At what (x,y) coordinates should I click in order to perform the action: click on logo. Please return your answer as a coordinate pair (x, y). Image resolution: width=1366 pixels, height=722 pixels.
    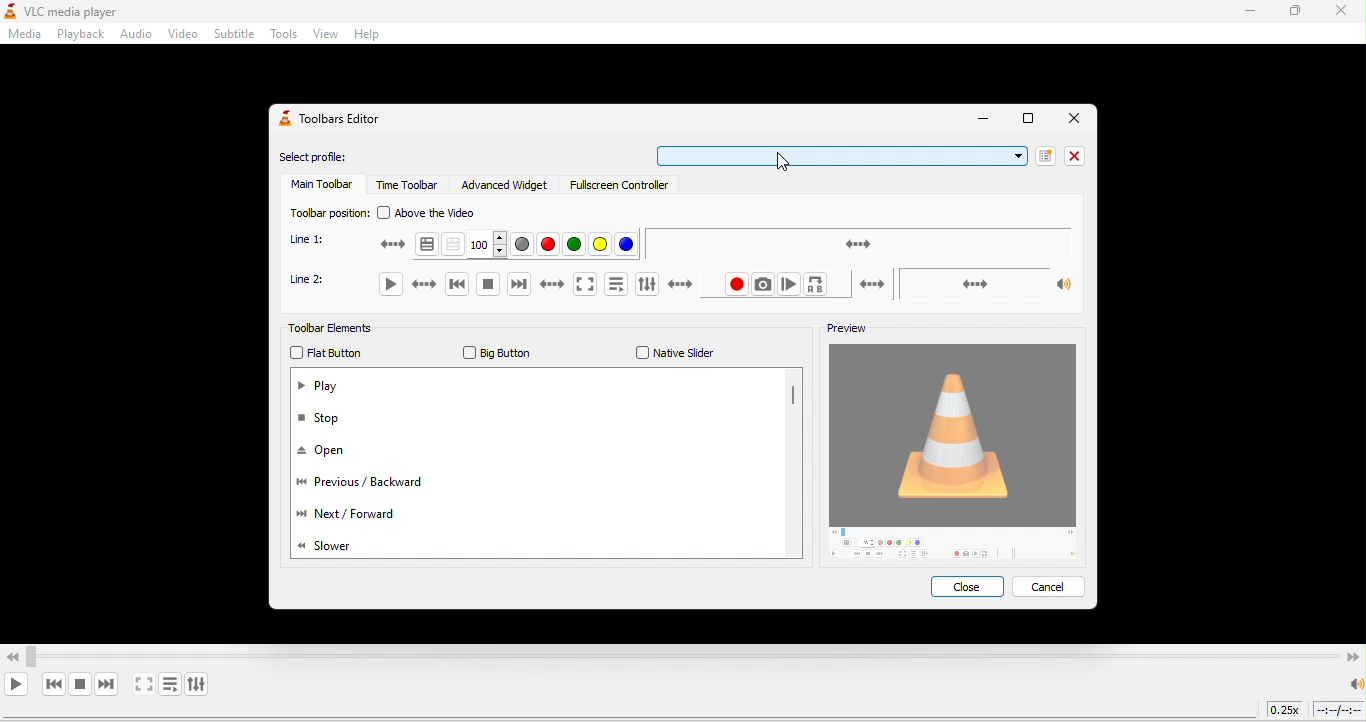
    Looking at the image, I should click on (9, 12).